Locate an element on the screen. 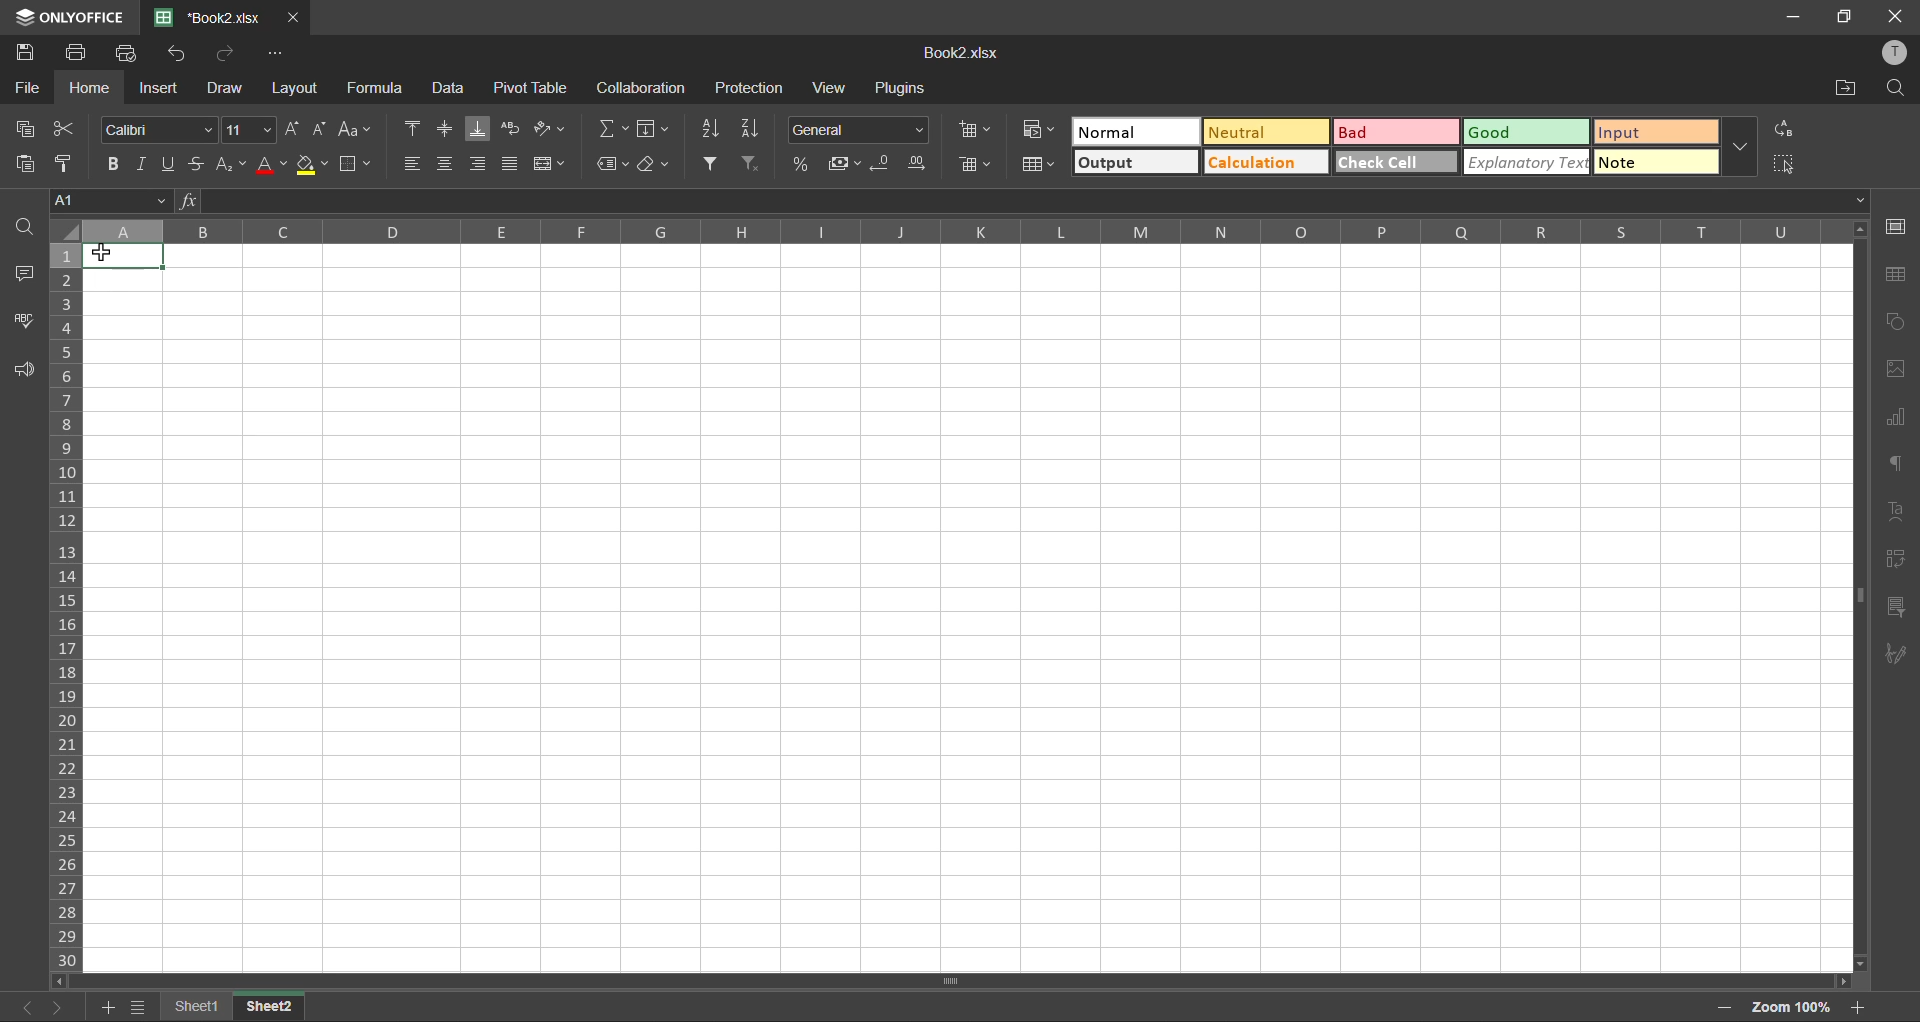 Image resolution: width=1920 pixels, height=1022 pixels. increase decimal is located at coordinates (922, 164).